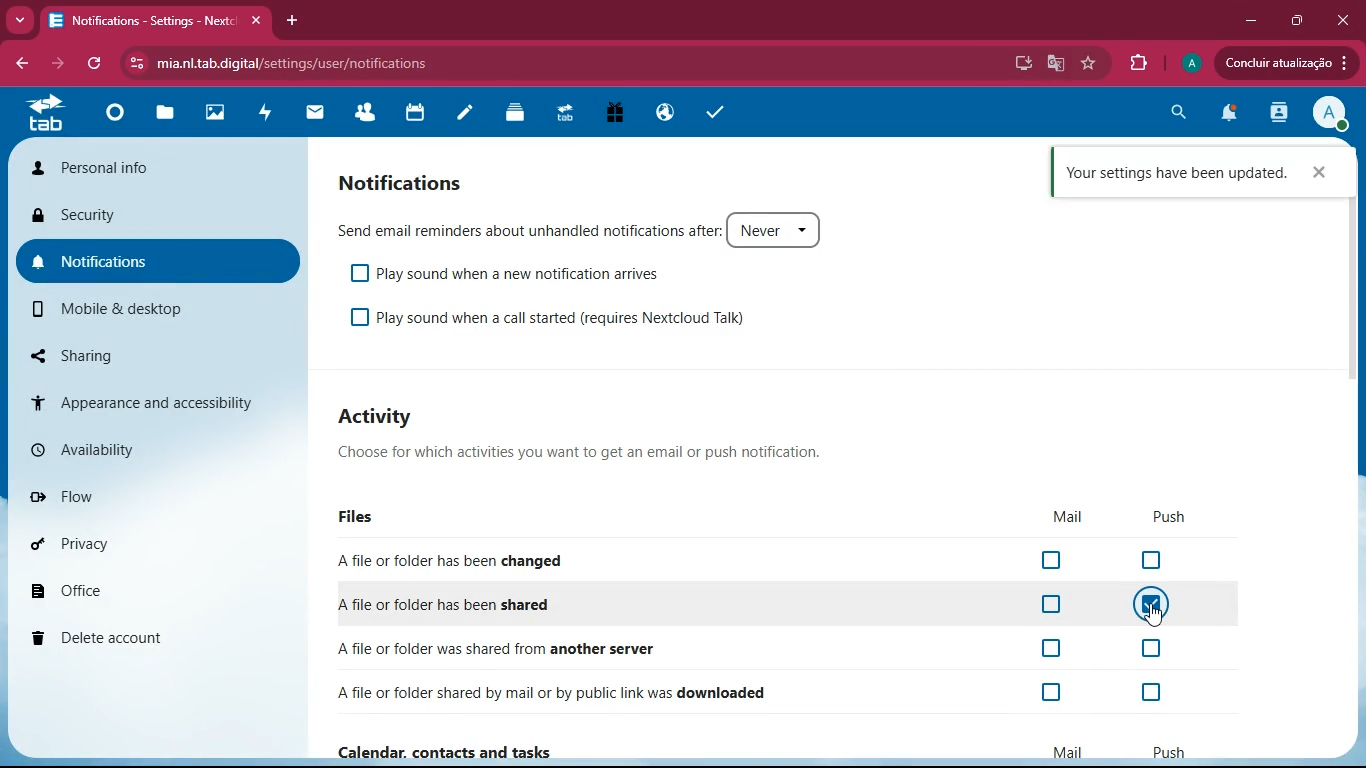 Image resolution: width=1366 pixels, height=768 pixels. I want to click on profile, so click(1329, 116).